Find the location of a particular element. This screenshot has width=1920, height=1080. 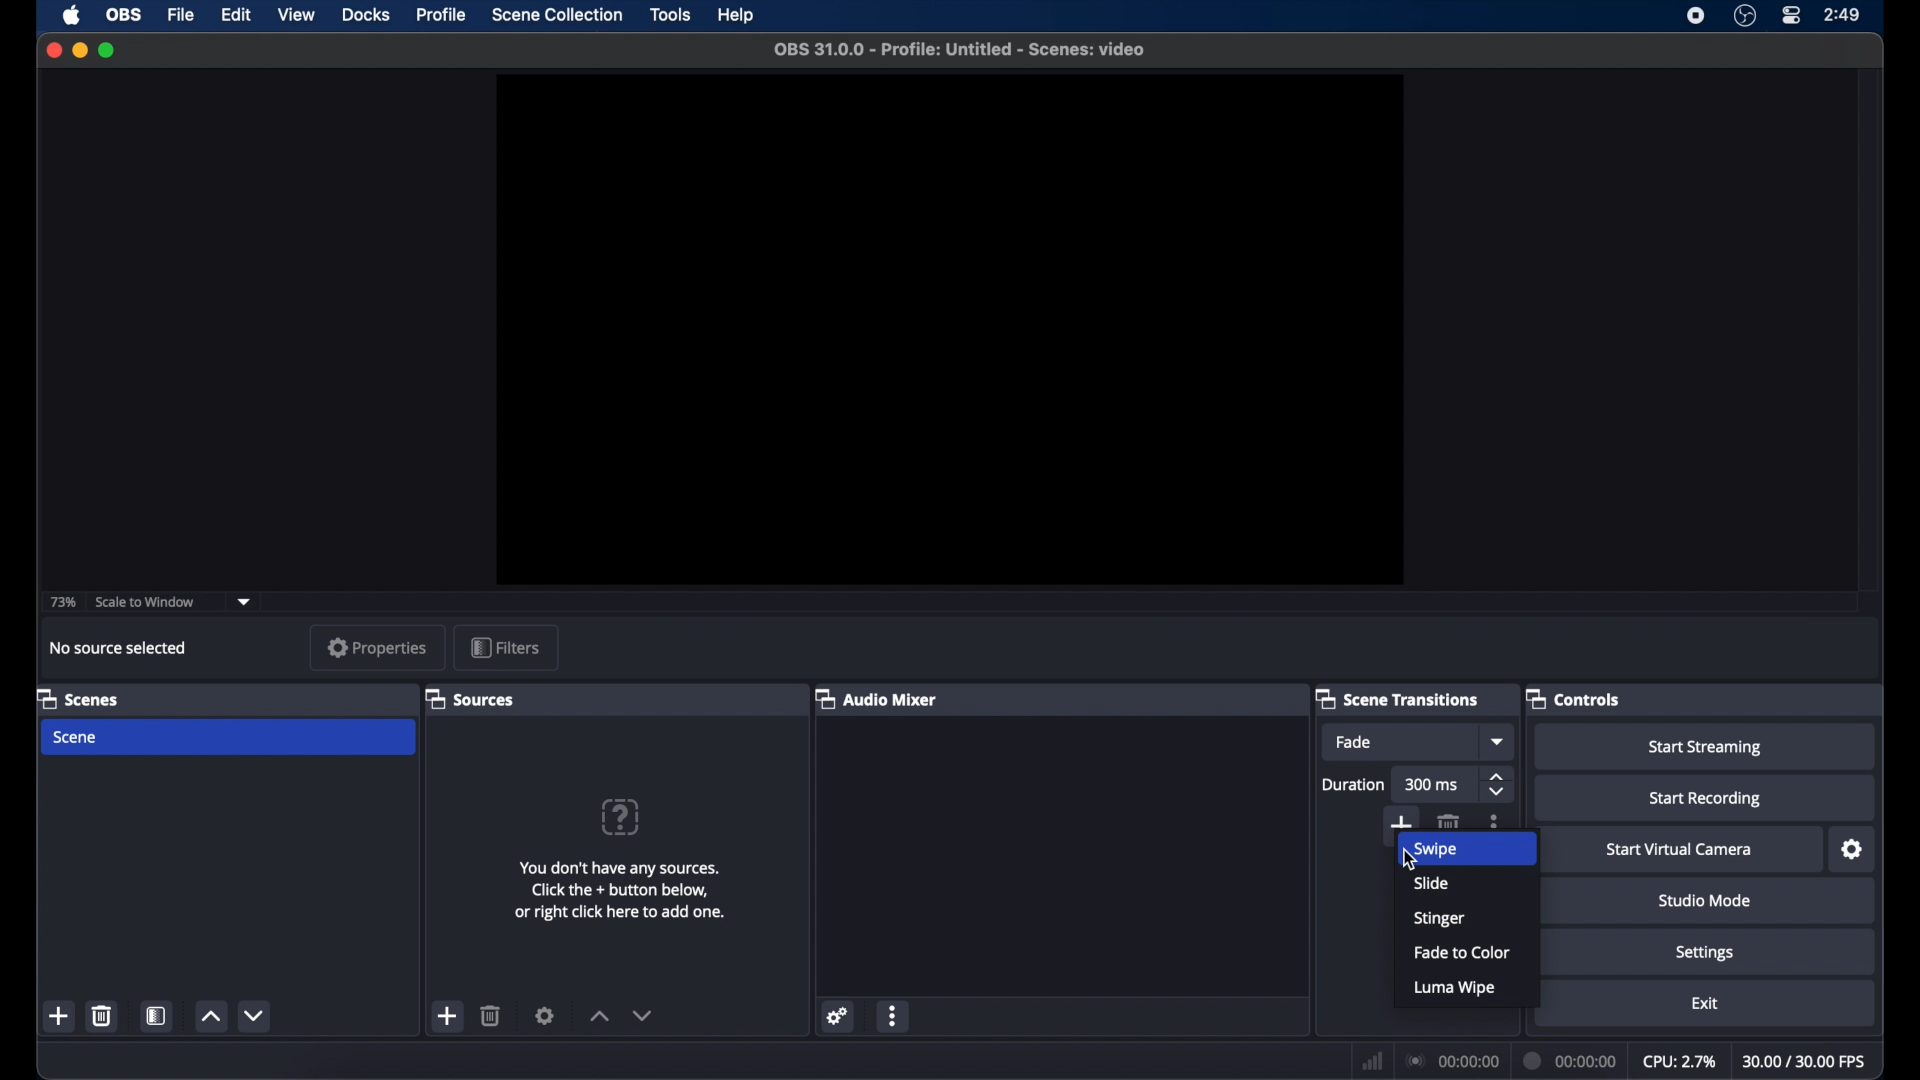

preview is located at coordinates (950, 330).